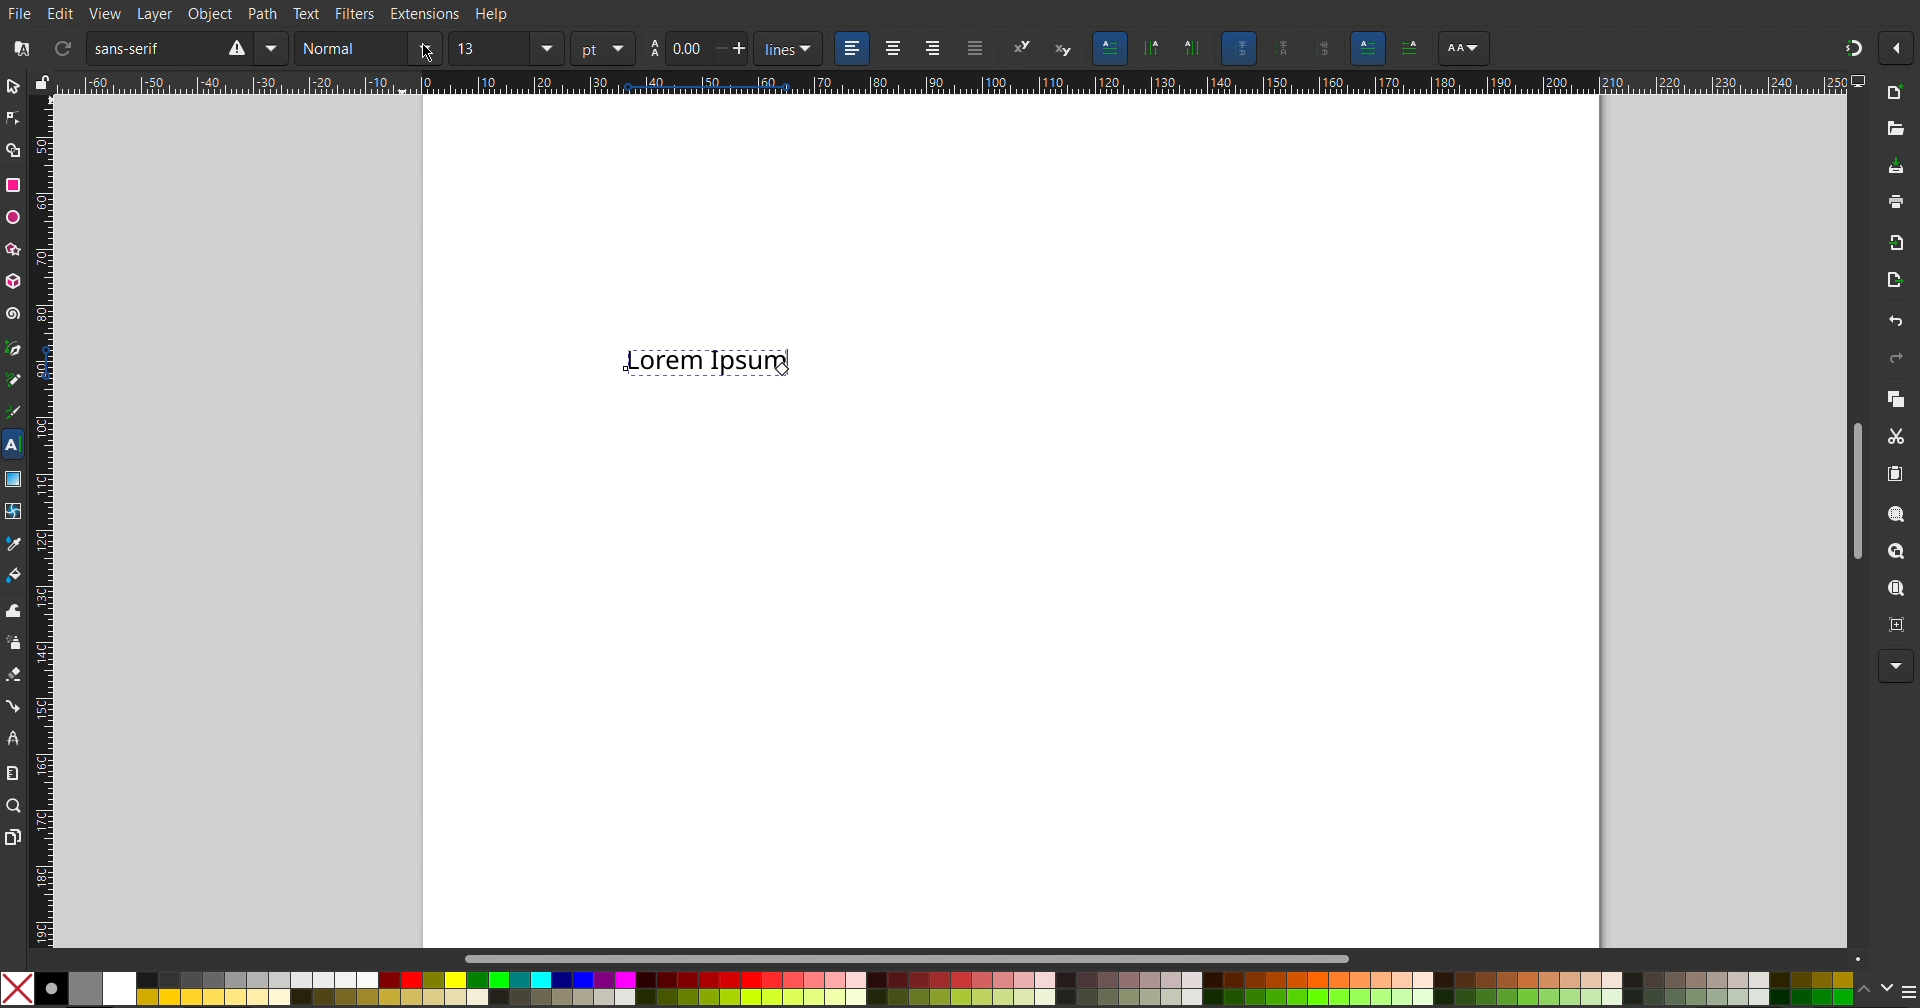 This screenshot has width=1920, height=1008. Describe the element at coordinates (1895, 436) in the screenshot. I see `Cut` at that location.